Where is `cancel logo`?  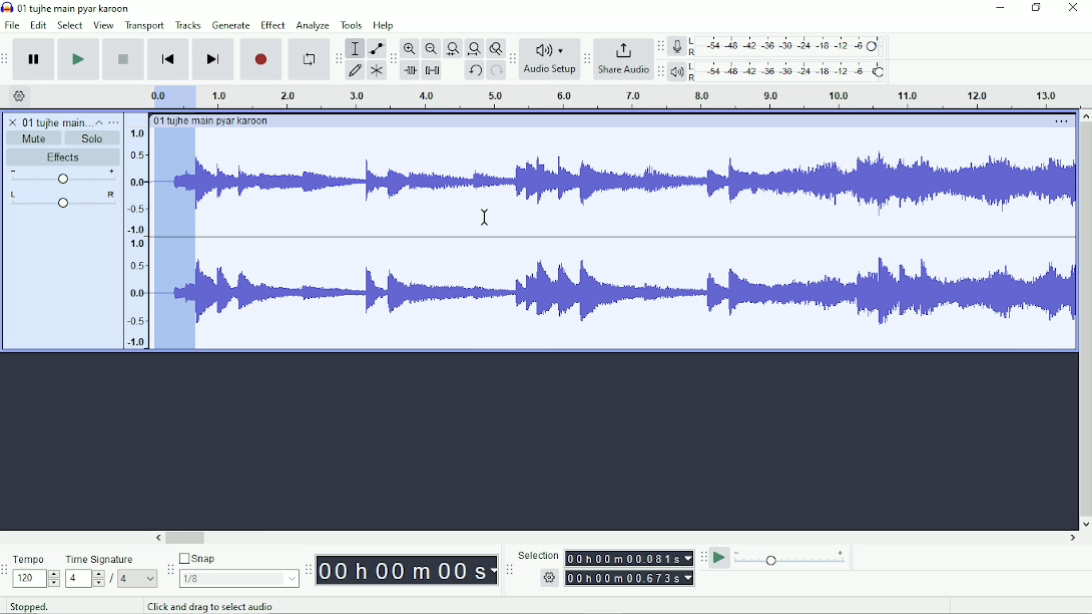
cancel logo is located at coordinates (14, 122).